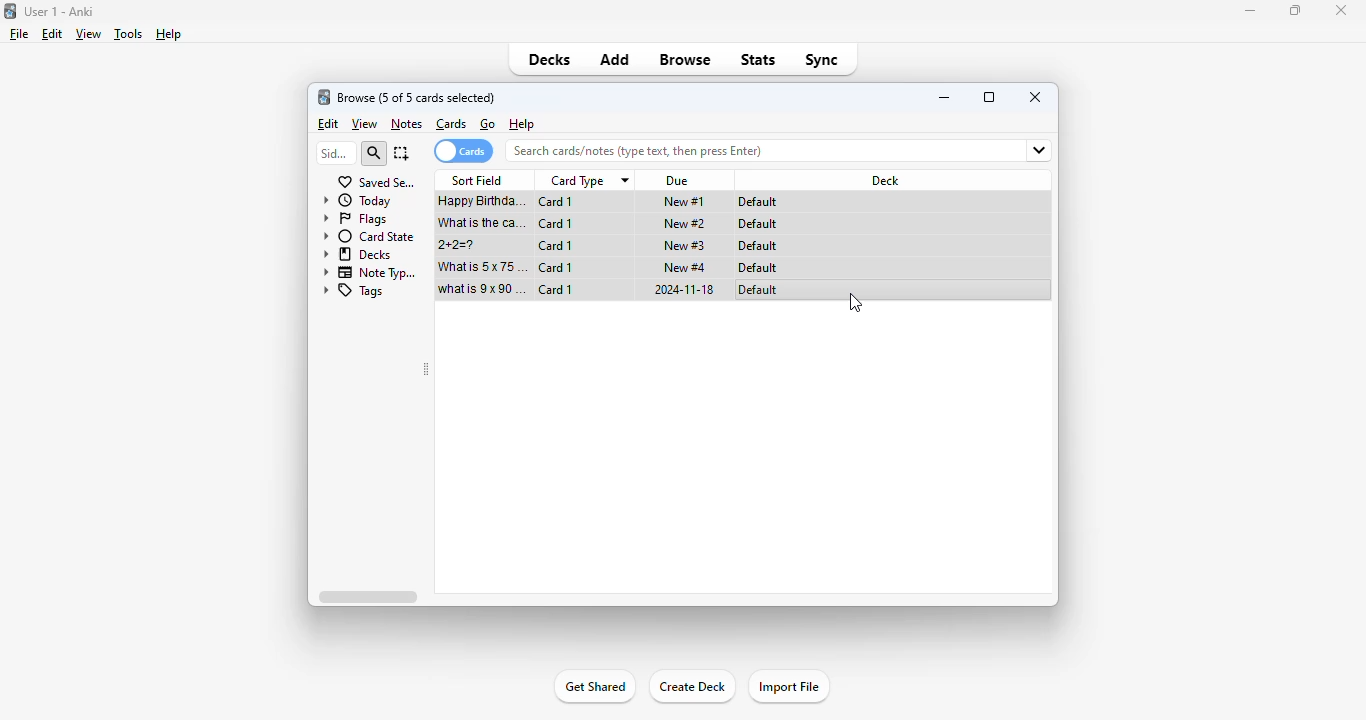 The image size is (1366, 720). I want to click on new #3, so click(684, 245).